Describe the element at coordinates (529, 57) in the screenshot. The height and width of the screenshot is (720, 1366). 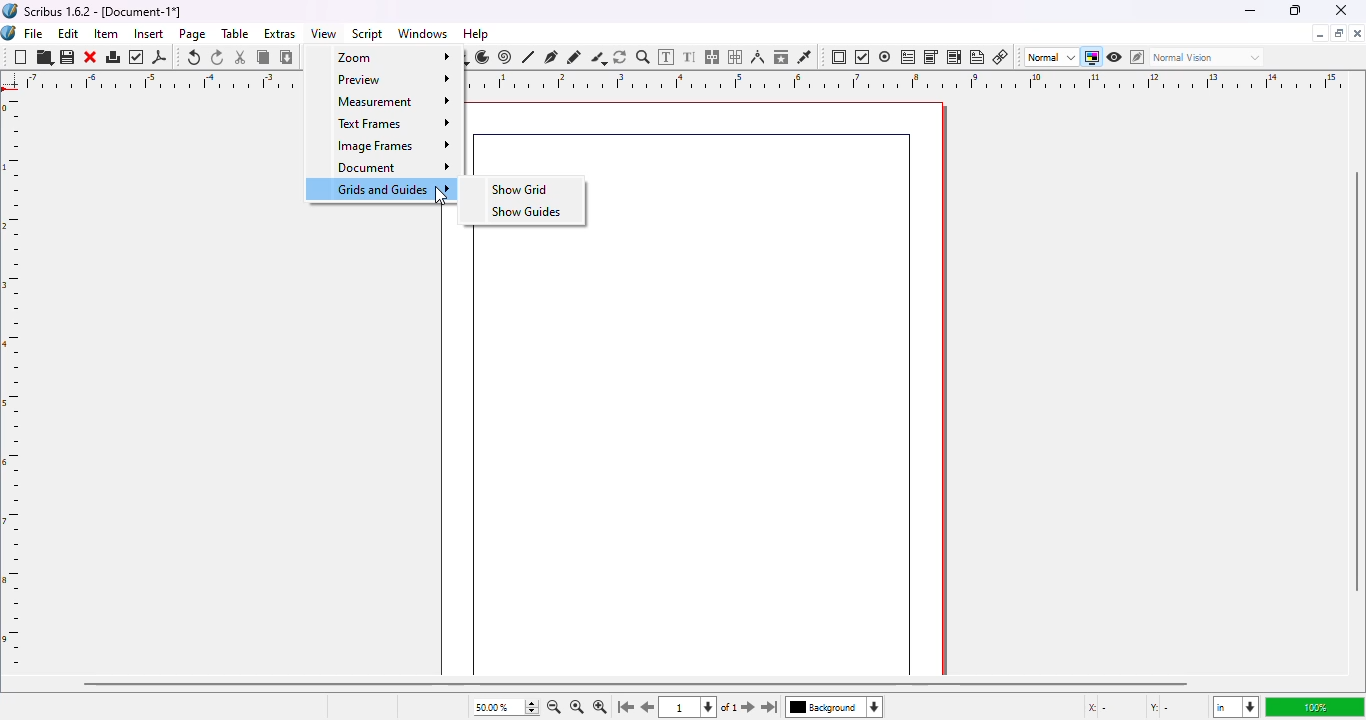
I see `line` at that location.